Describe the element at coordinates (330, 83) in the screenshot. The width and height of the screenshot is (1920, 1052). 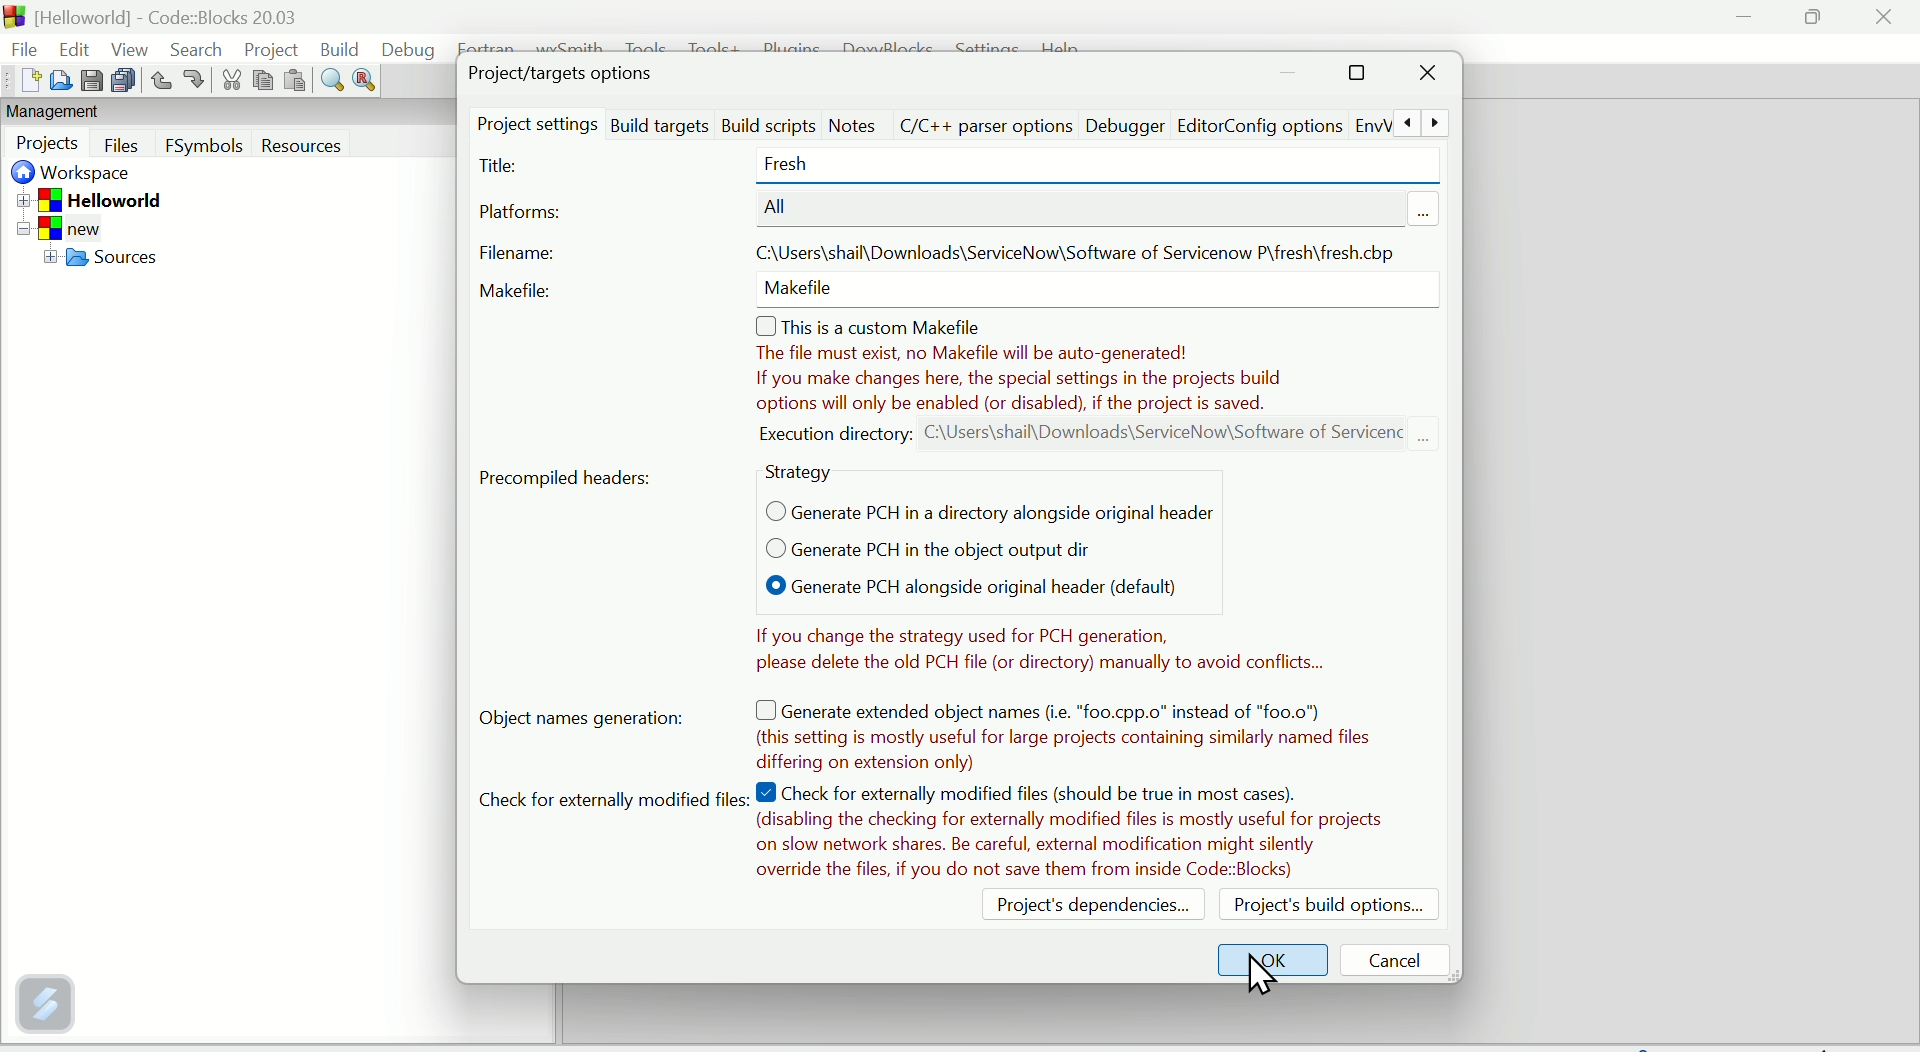
I see `Find` at that location.